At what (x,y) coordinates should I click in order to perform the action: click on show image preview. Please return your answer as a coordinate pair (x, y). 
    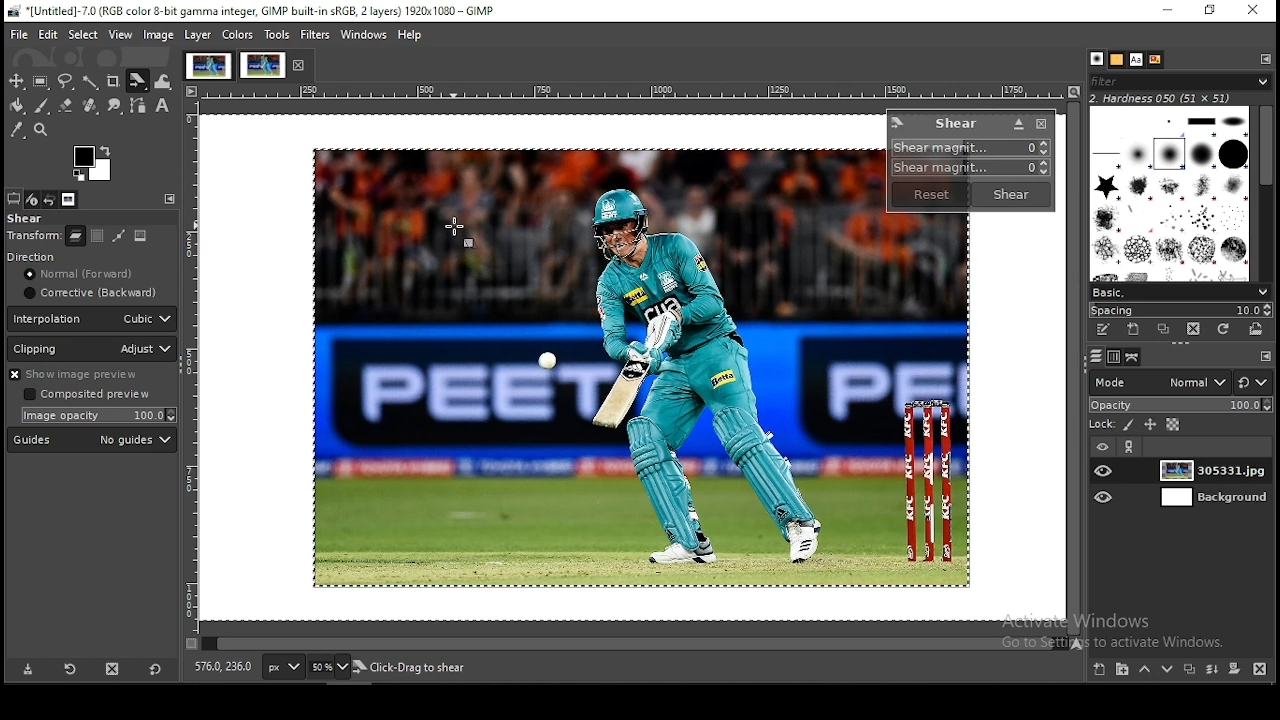
    Looking at the image, I should click on (88, 375).